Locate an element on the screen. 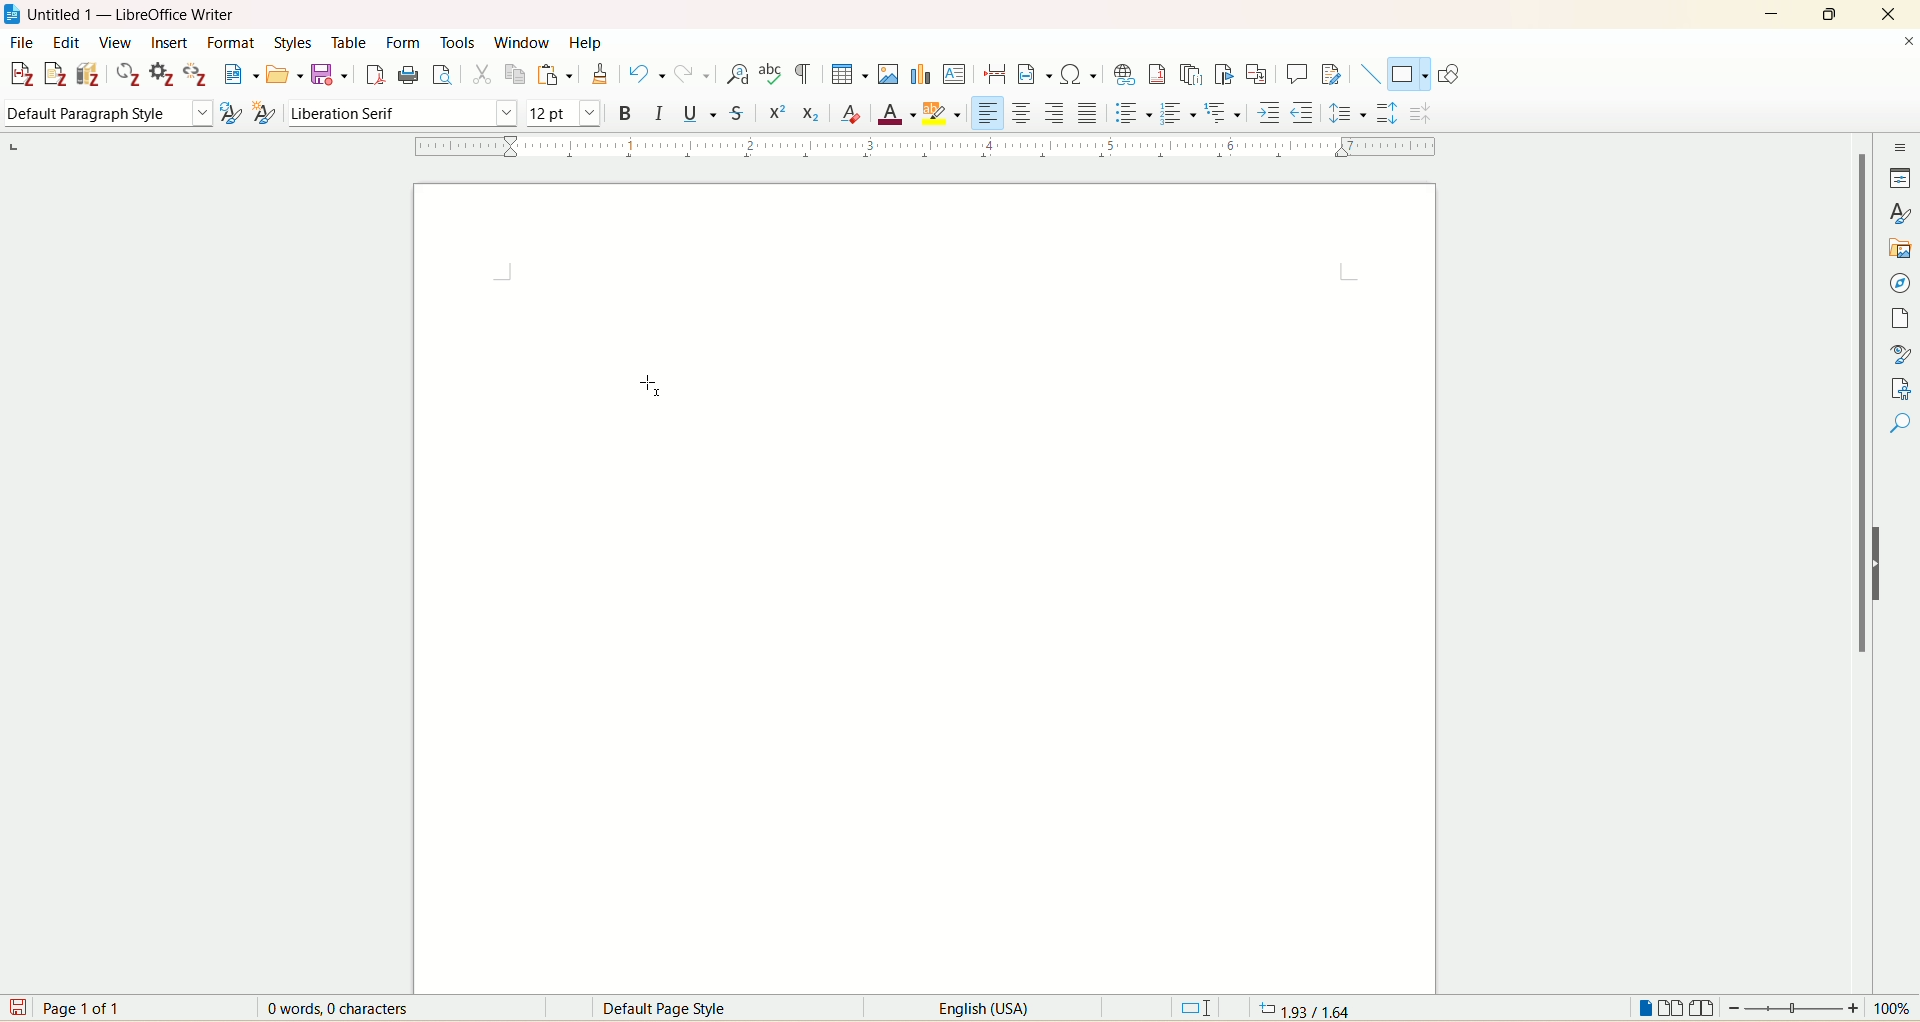 The height and width of the screenshot is (1022, 1920). subscript is located at coordinates (812, 113).